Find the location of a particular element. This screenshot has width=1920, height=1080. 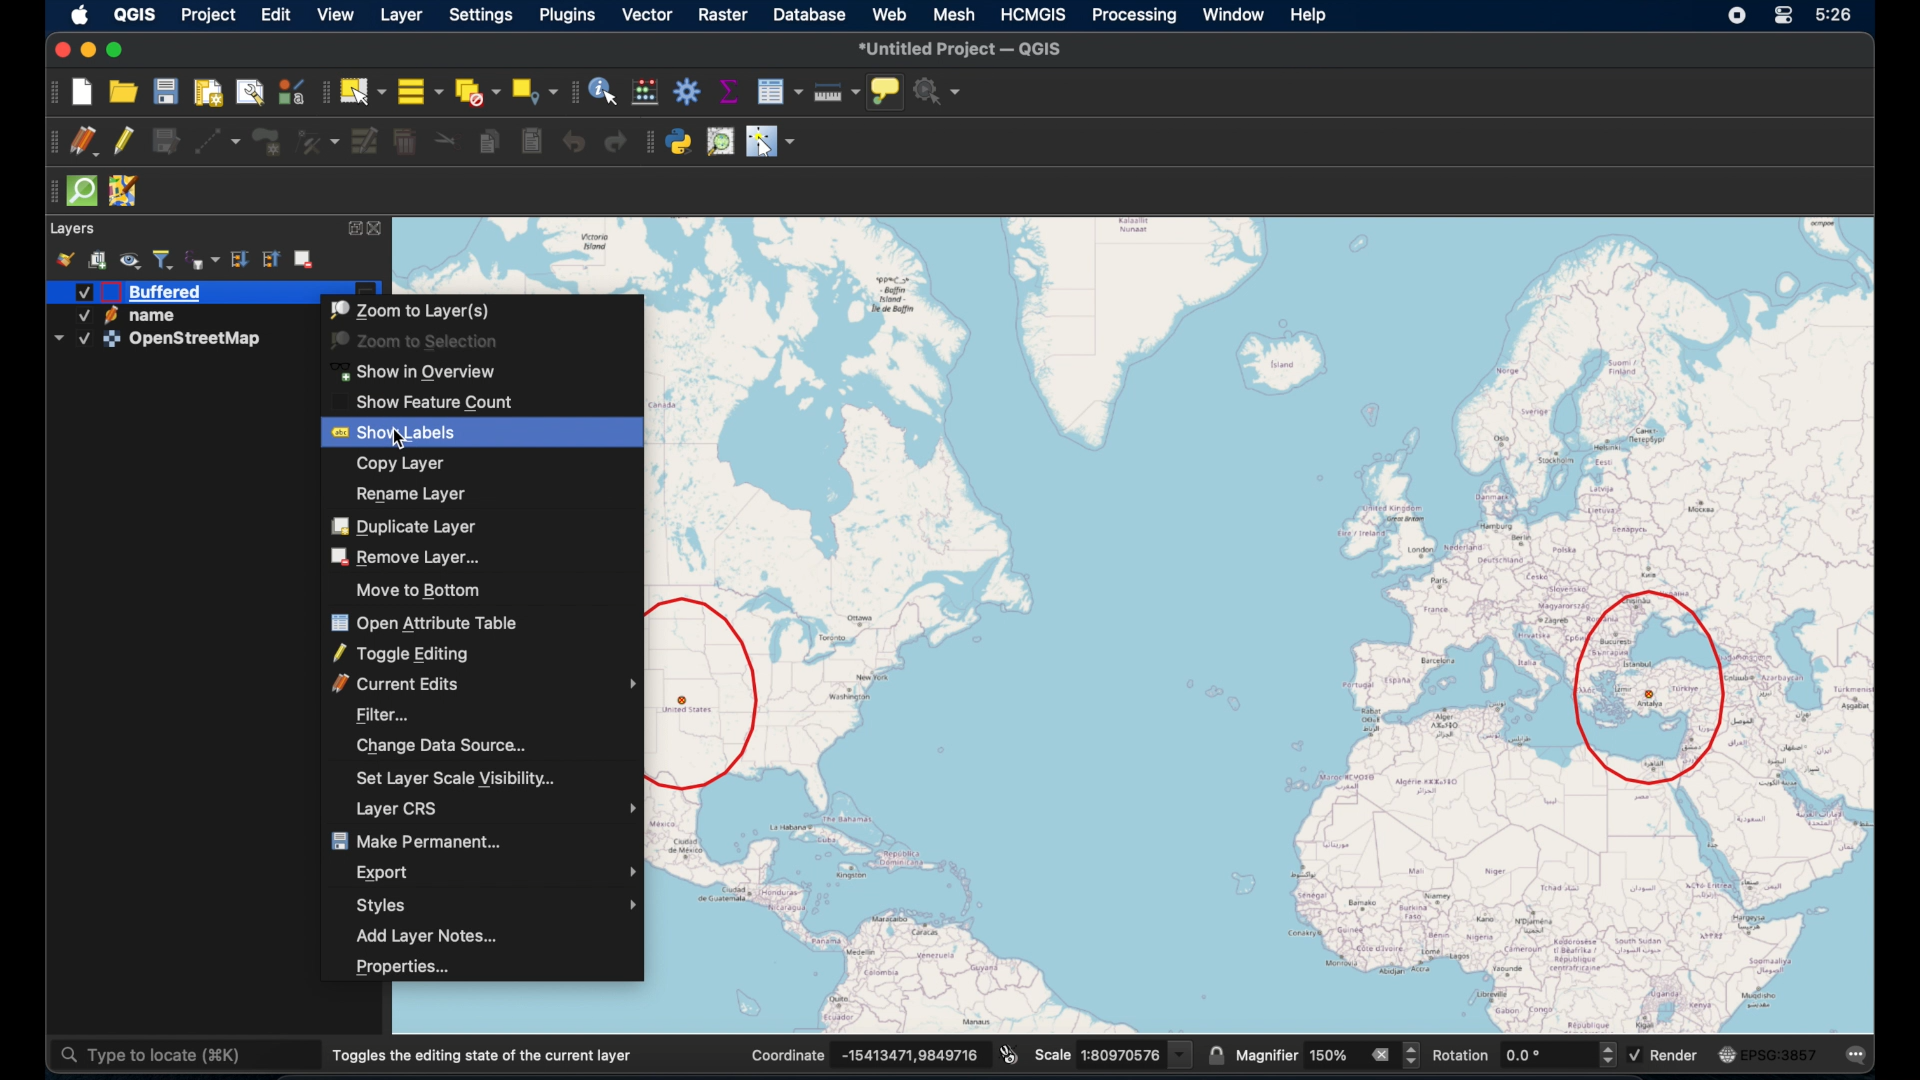

QGIS is located at coordinates (134, 14).